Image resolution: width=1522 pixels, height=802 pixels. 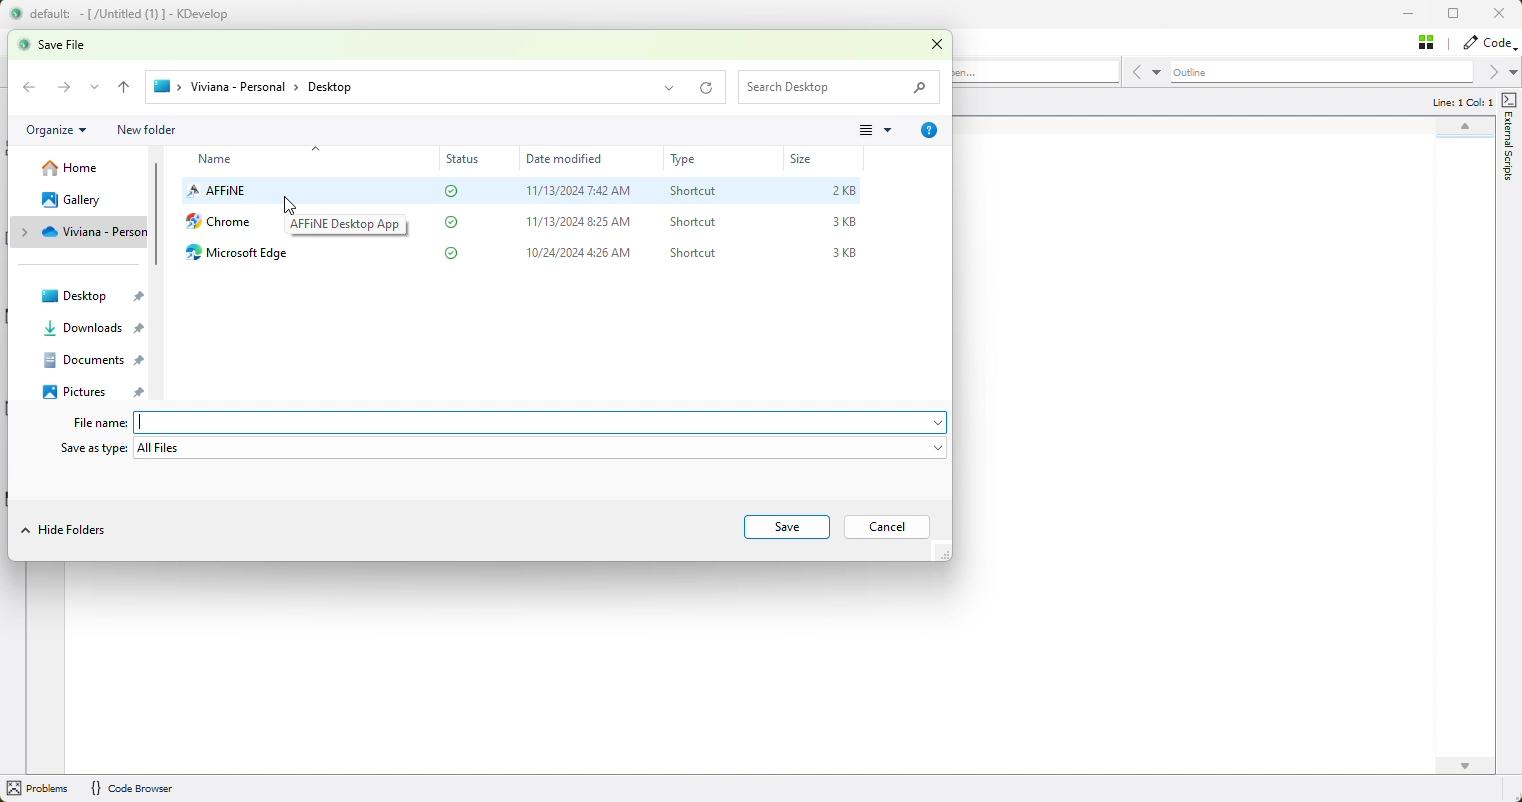 I want to click on documents, so click(x=90, y=360).